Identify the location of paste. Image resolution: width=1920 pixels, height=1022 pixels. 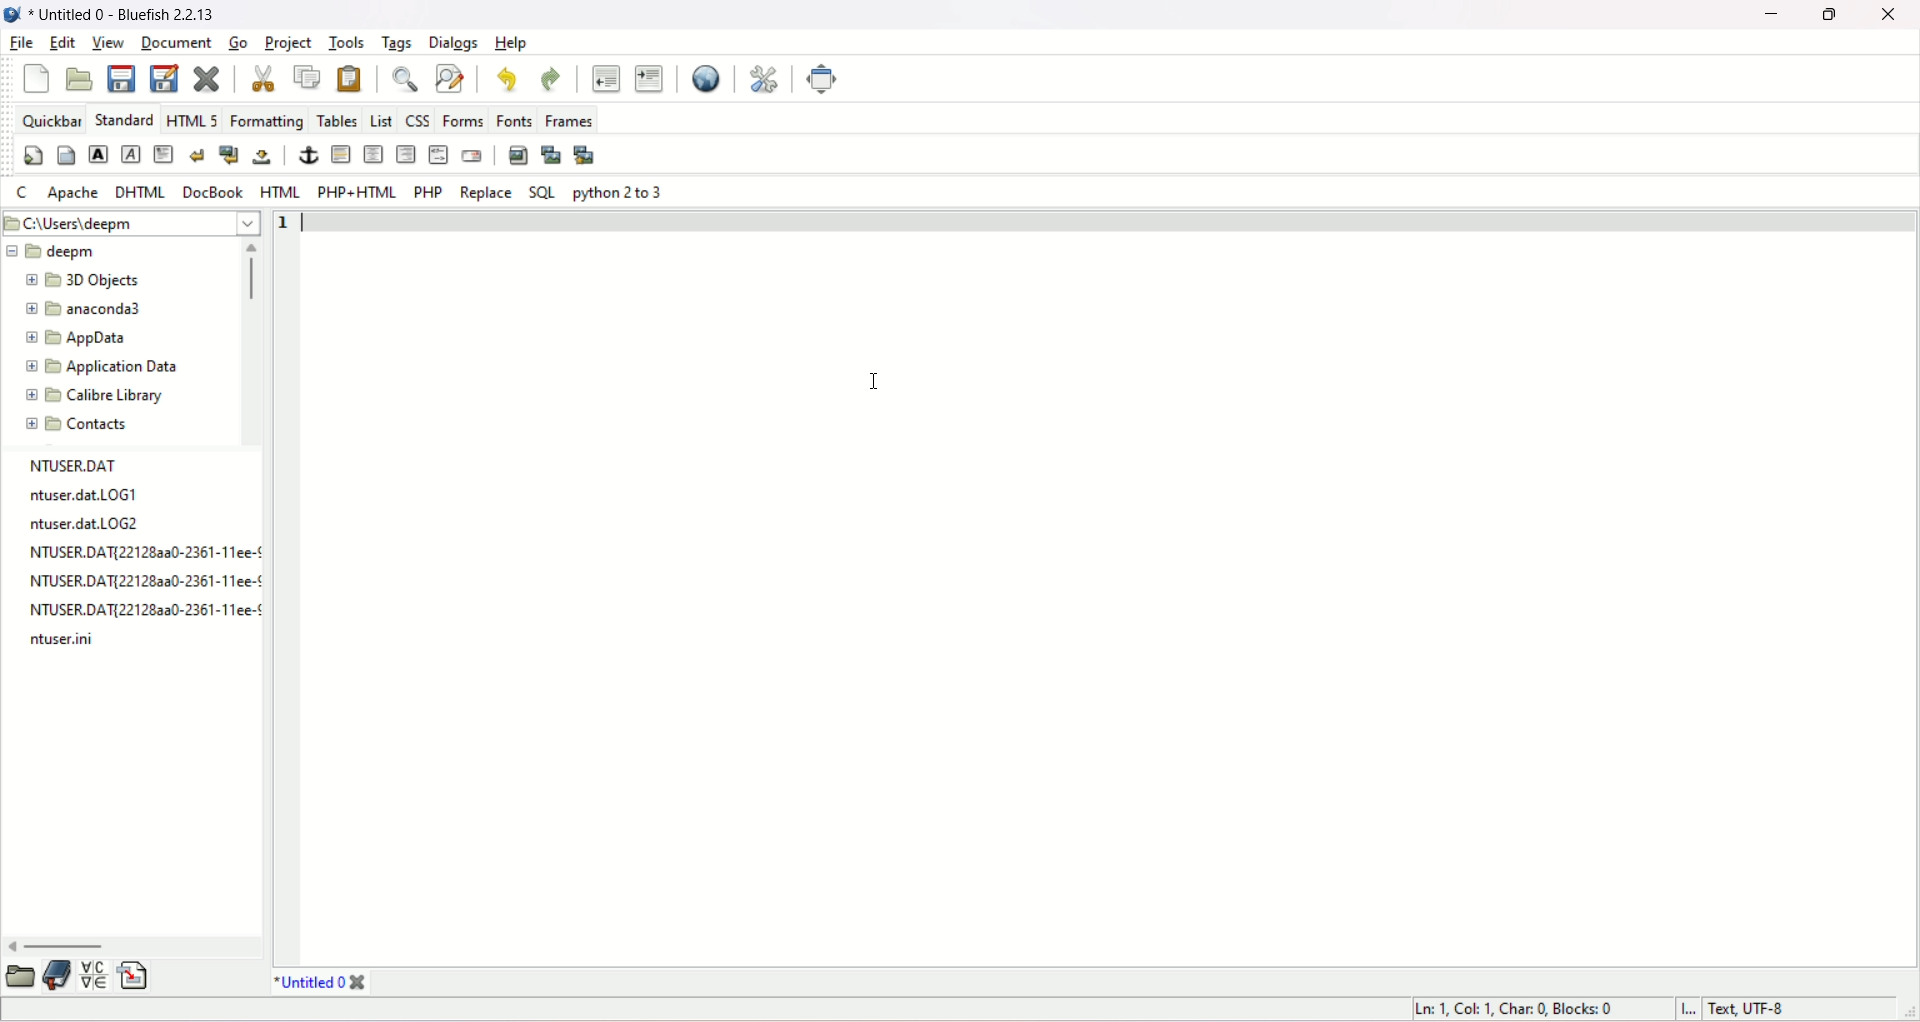
(352, 79).